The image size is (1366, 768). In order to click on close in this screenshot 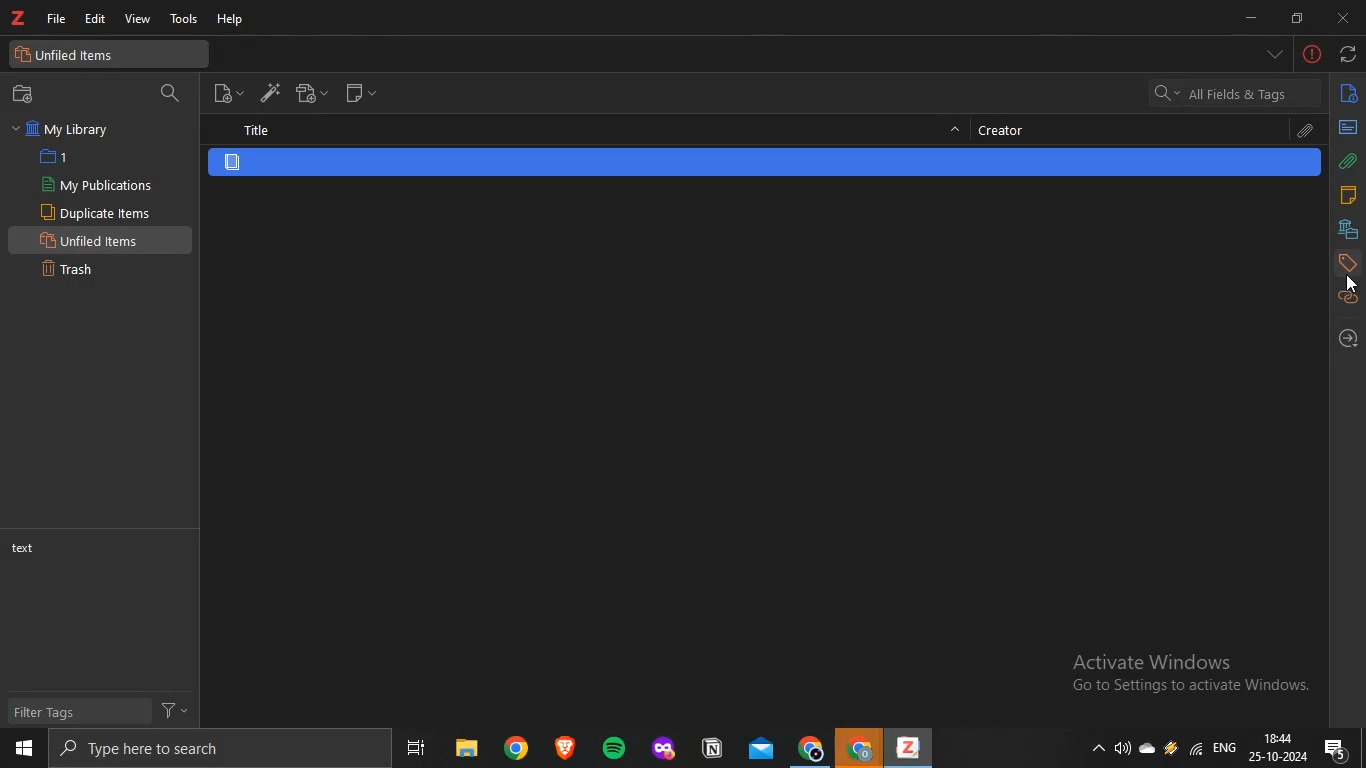, I will do `click(1343, 19)`.